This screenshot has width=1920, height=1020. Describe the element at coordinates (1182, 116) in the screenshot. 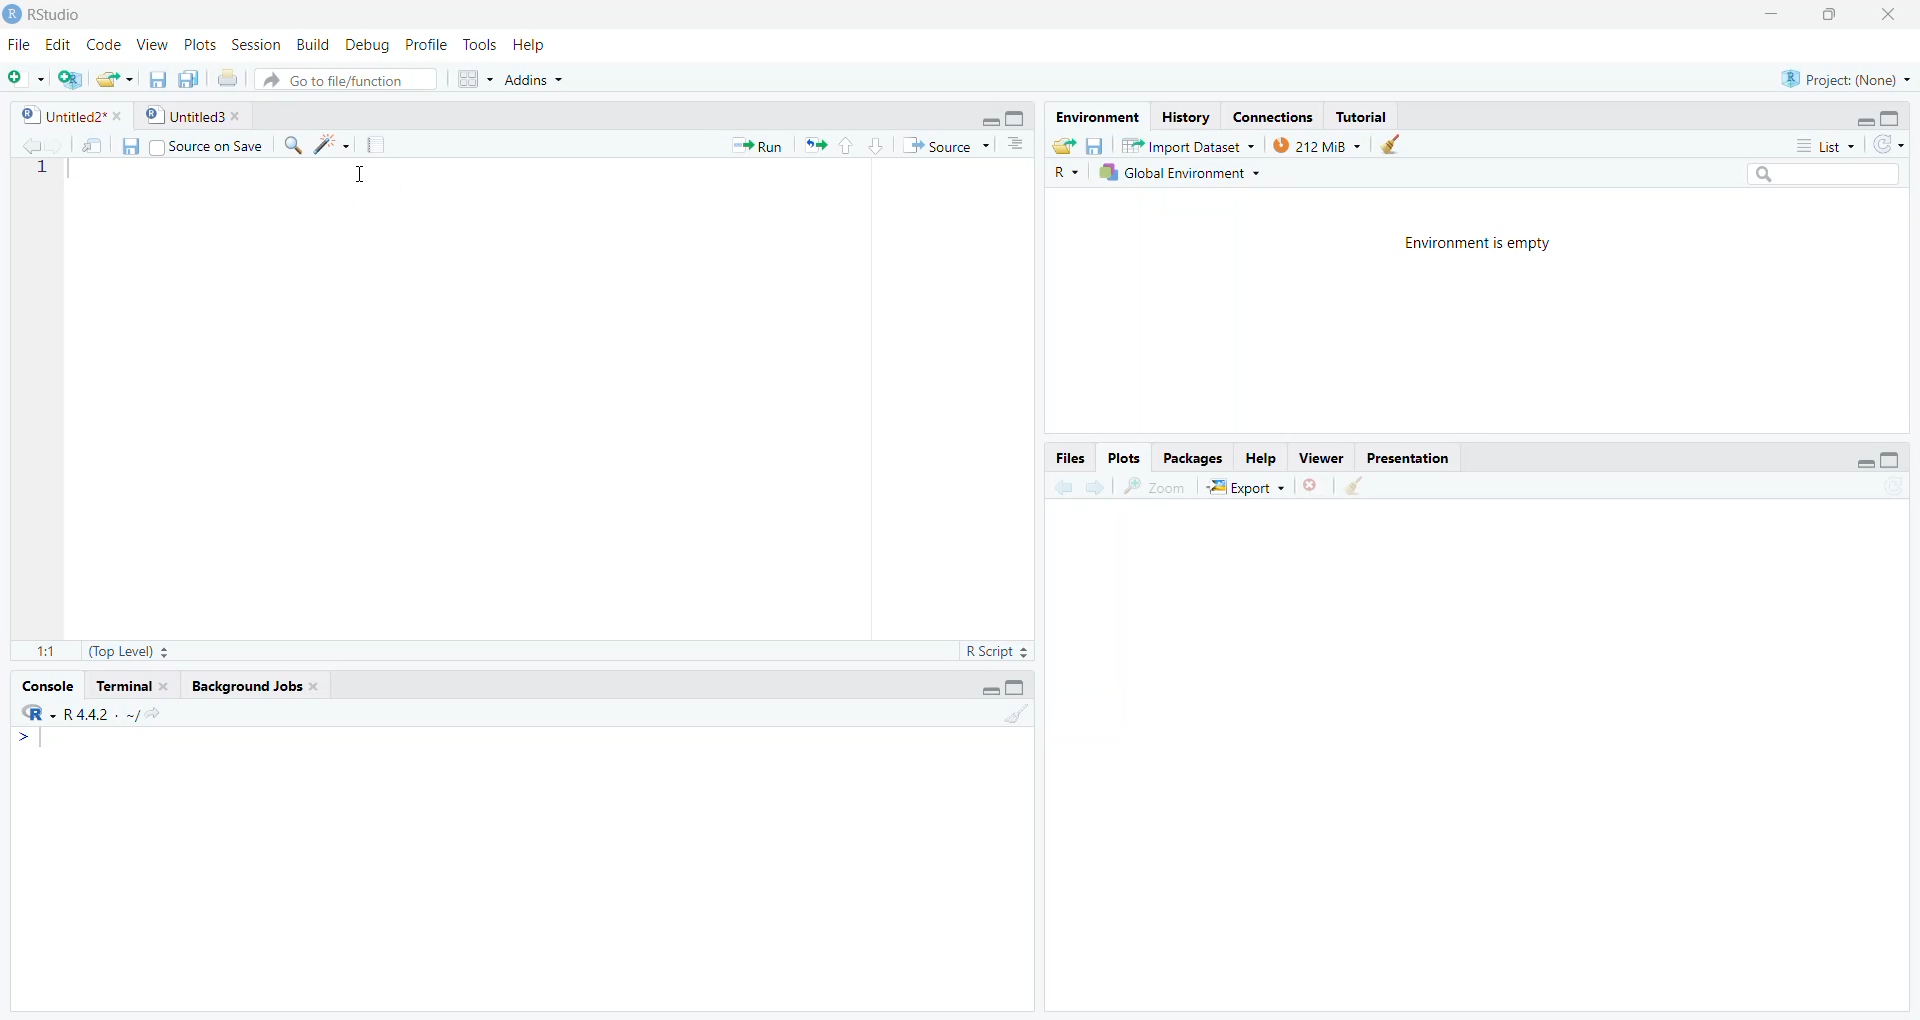

I see `history` at that location.